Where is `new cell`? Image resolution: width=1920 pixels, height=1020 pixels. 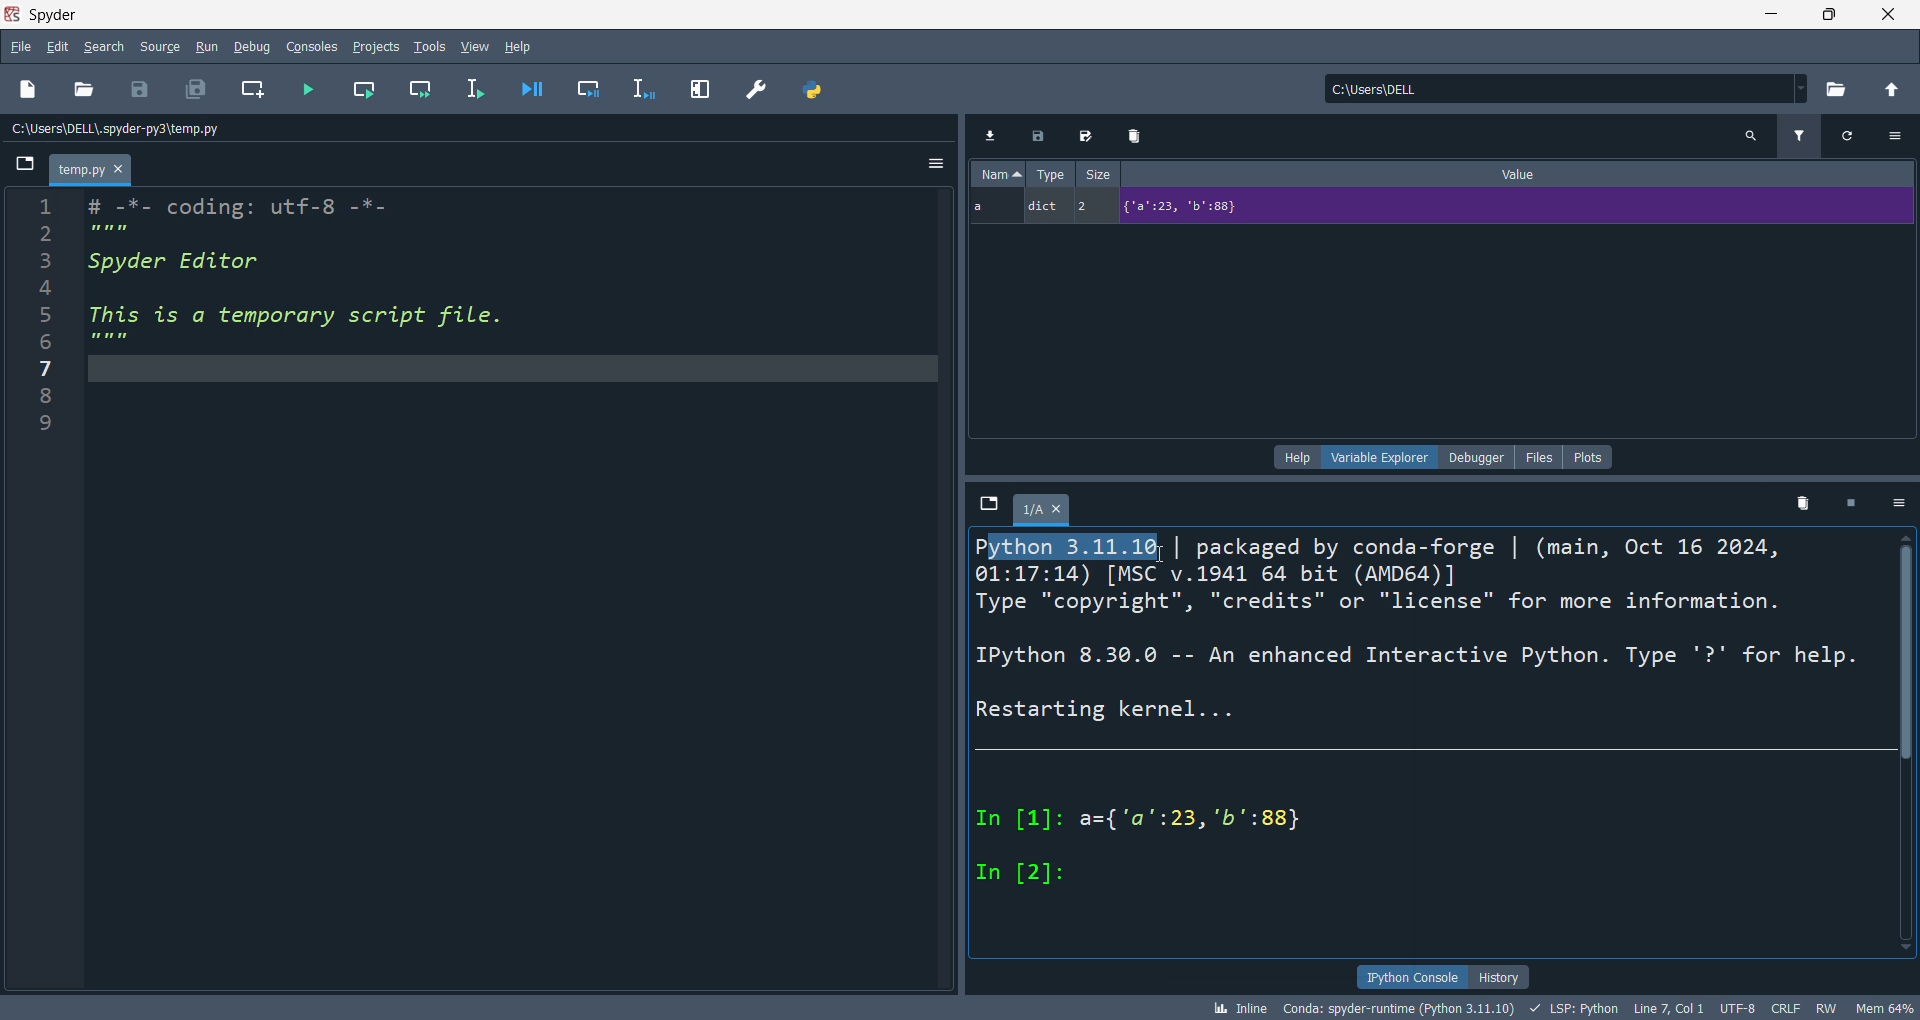 new cell is located at coordinates (257, 90).